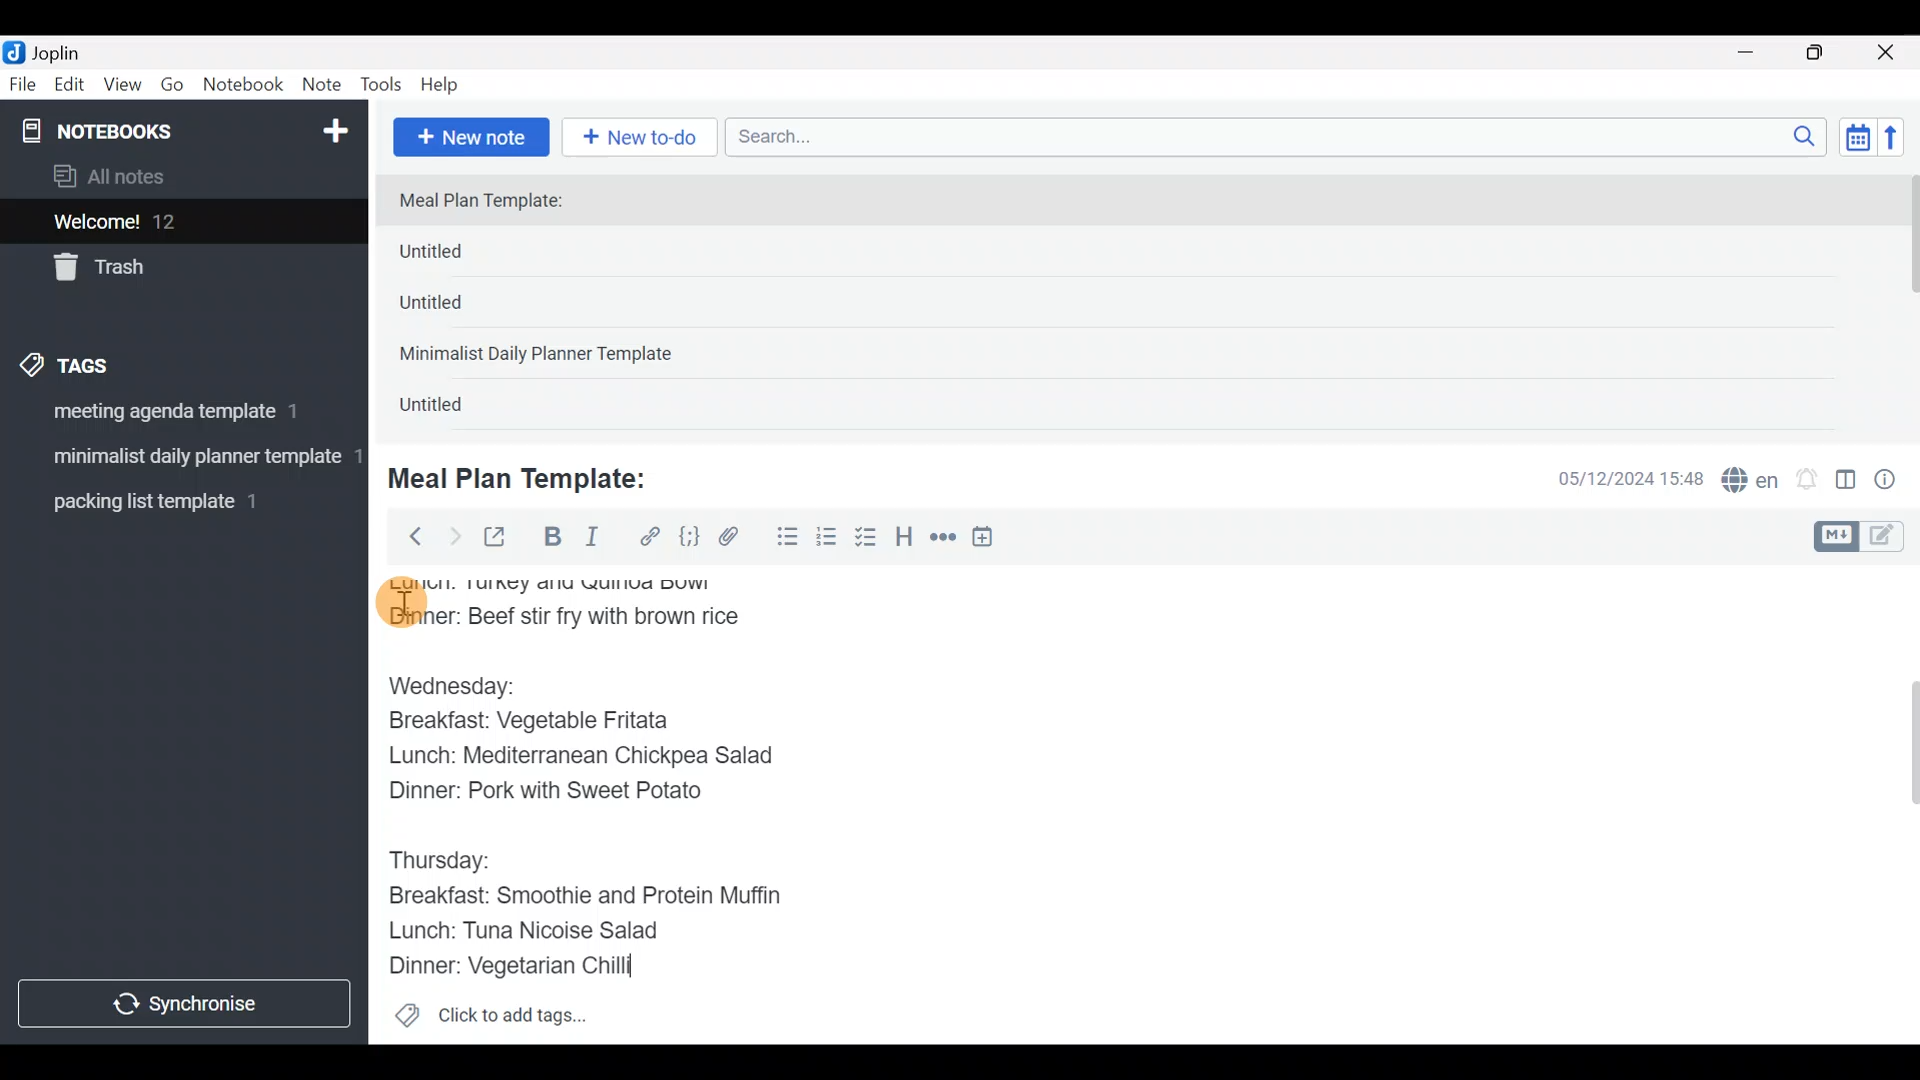 Image resolution: width=1920 pixels, height=1080 pixels. Describe the element at coordinates (407, 535) in the screenshot. I see `Back` at that location.